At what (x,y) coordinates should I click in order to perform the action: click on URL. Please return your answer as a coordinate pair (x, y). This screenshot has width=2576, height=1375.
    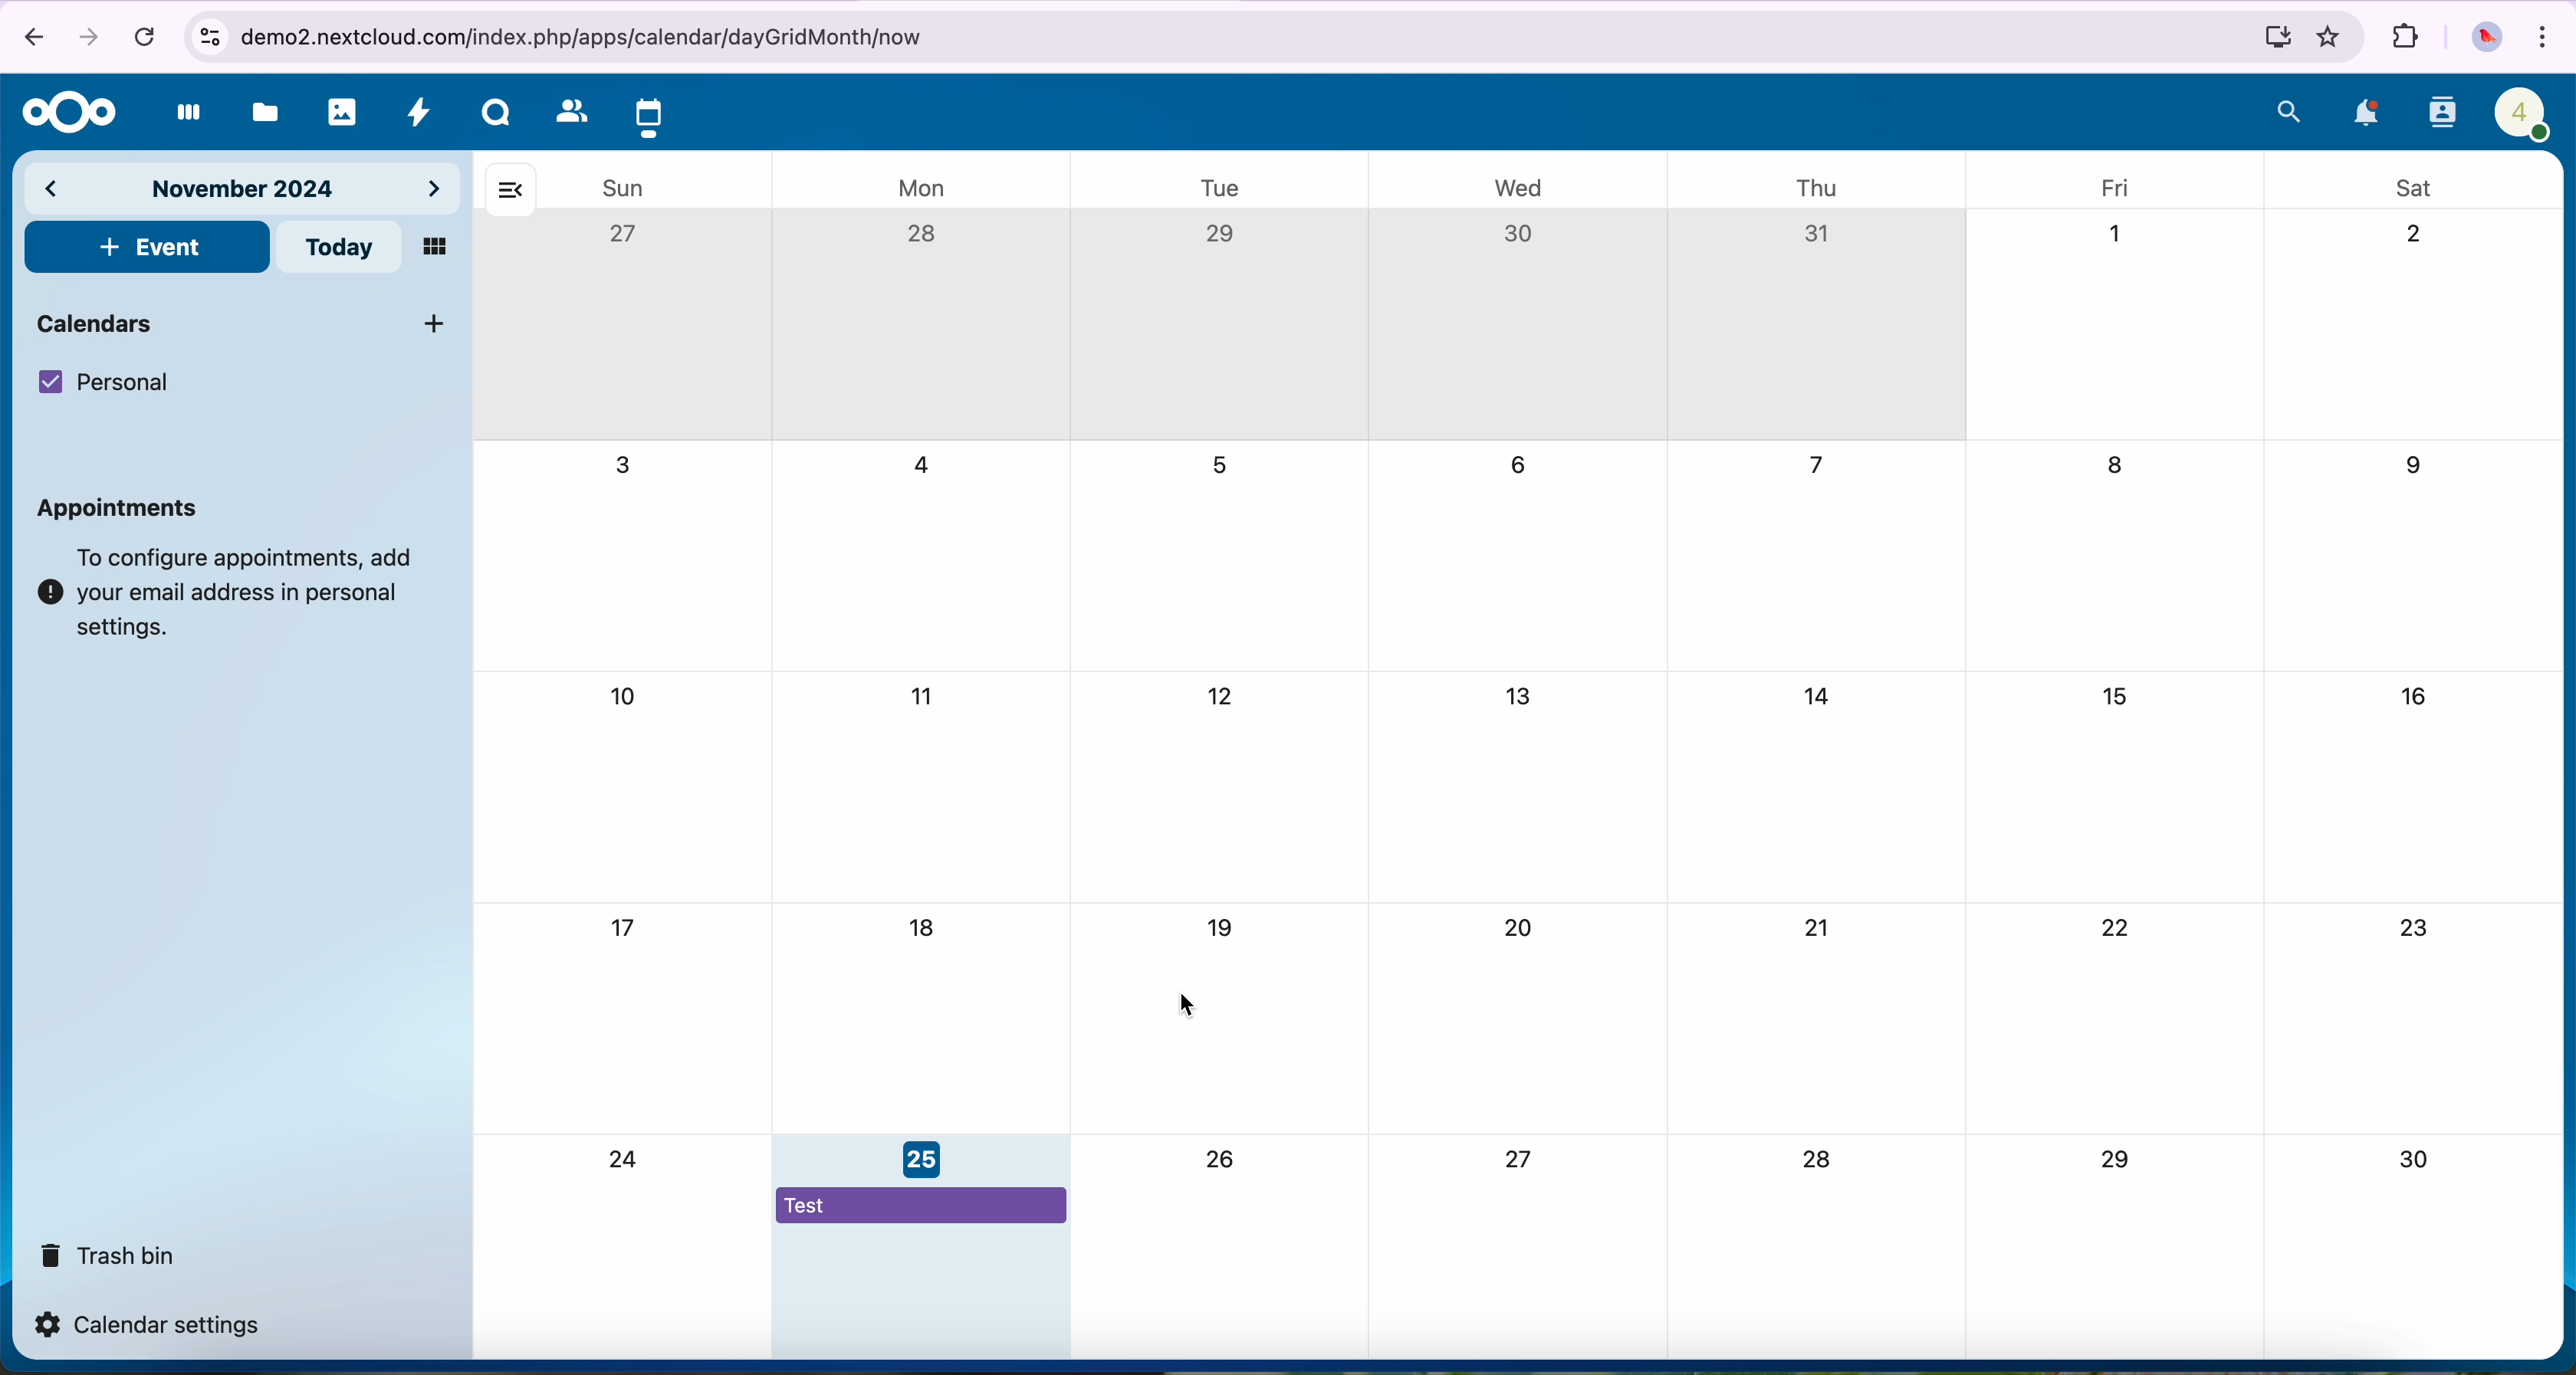
    Looking at the image, I should click on (596, 38).